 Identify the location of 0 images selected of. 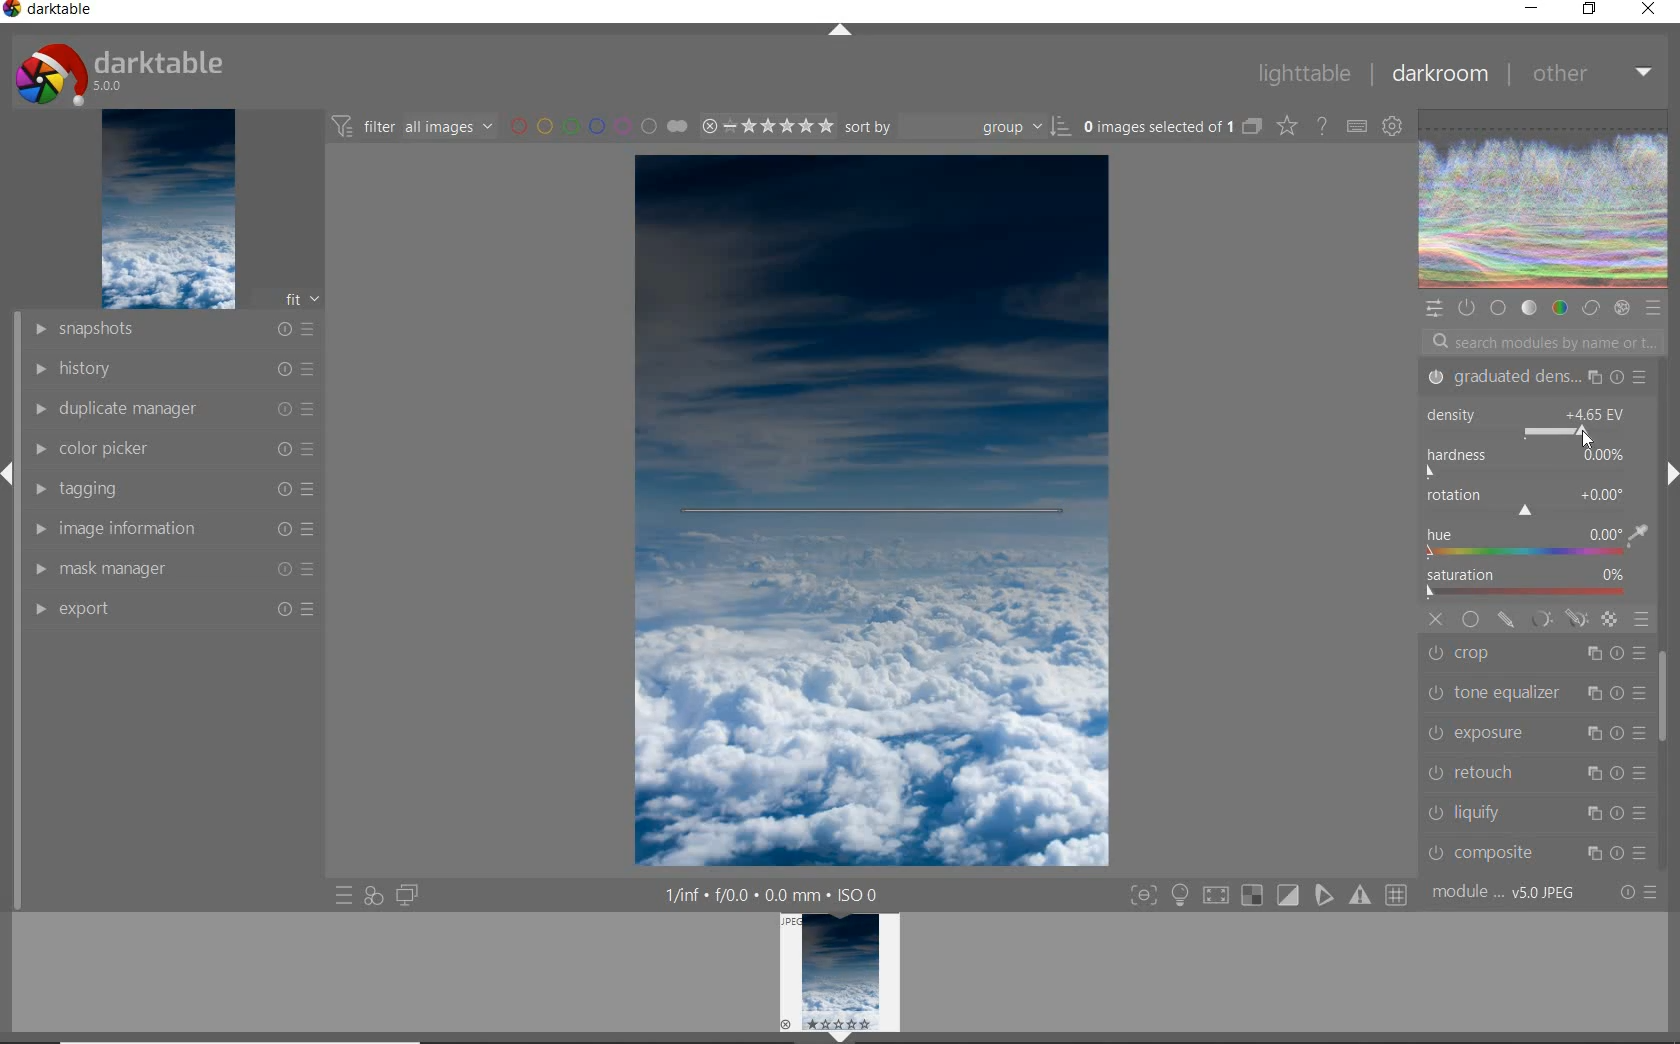
(1156, 125).